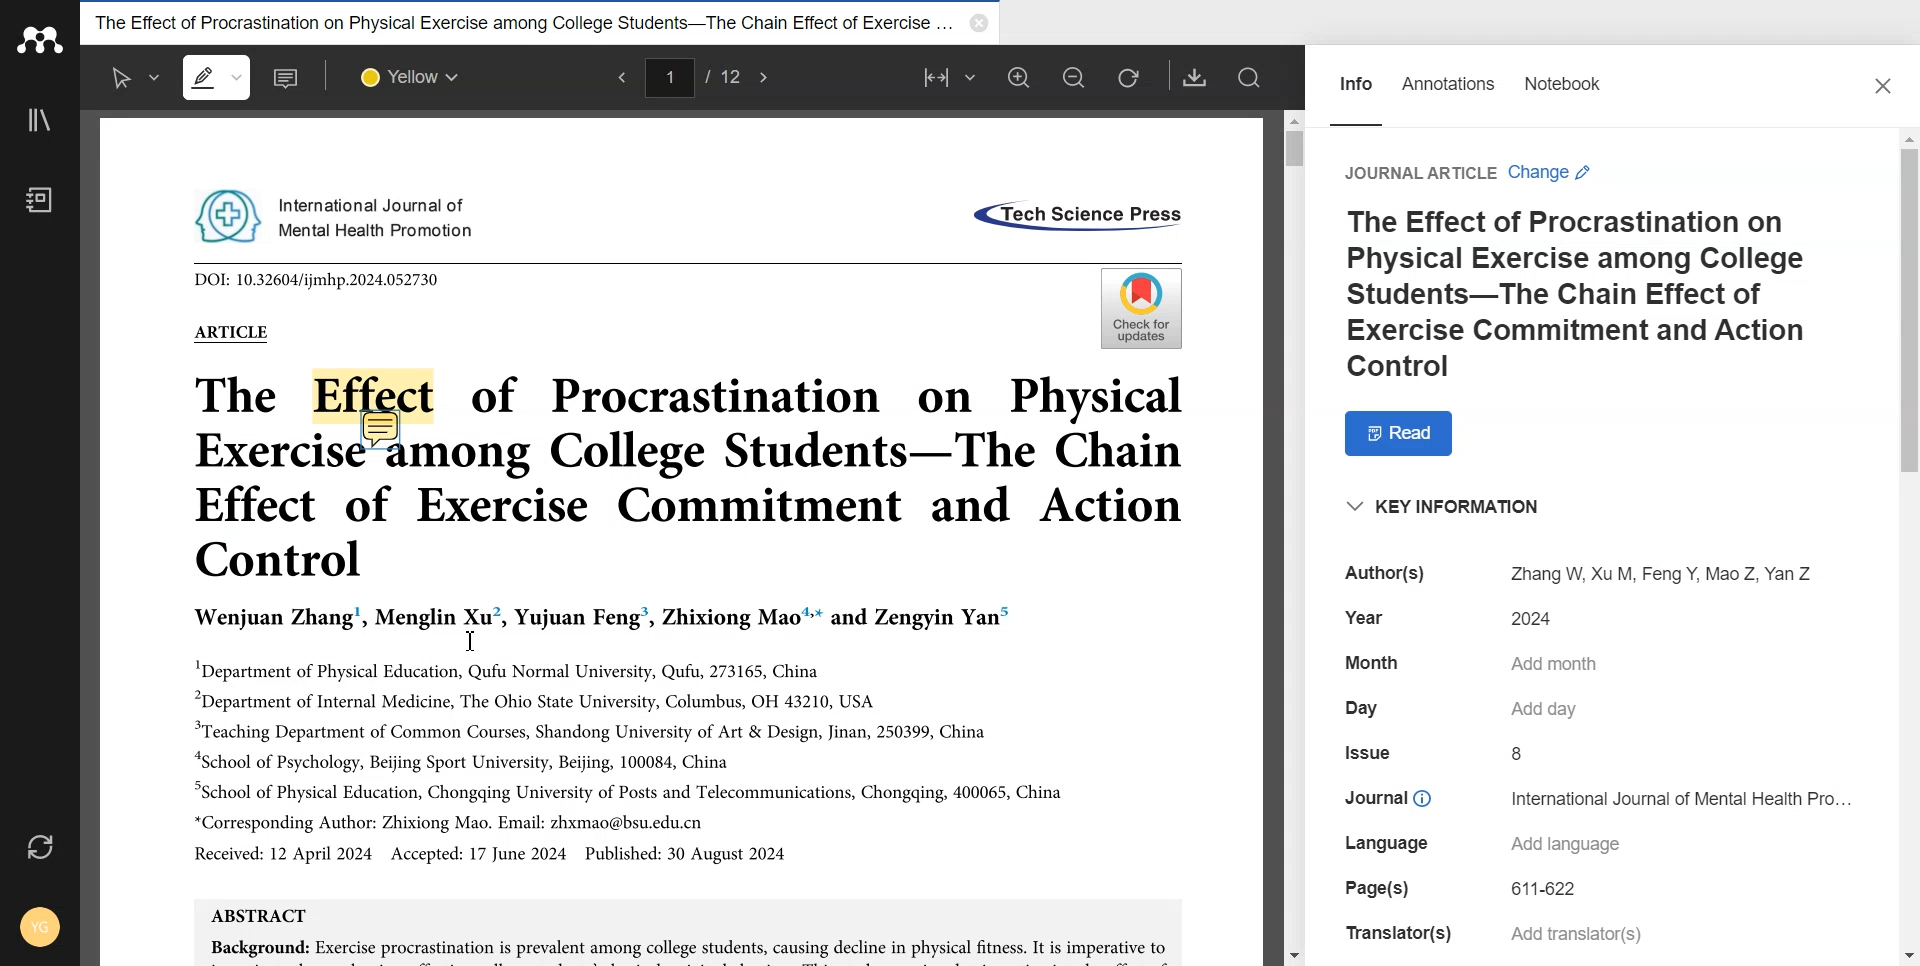 This screenshot has width=1920, height=966. What do you see at coordinates (1019, 76) in the screenshot?
I see `Zoom in` at bounding box center [1019, 76].